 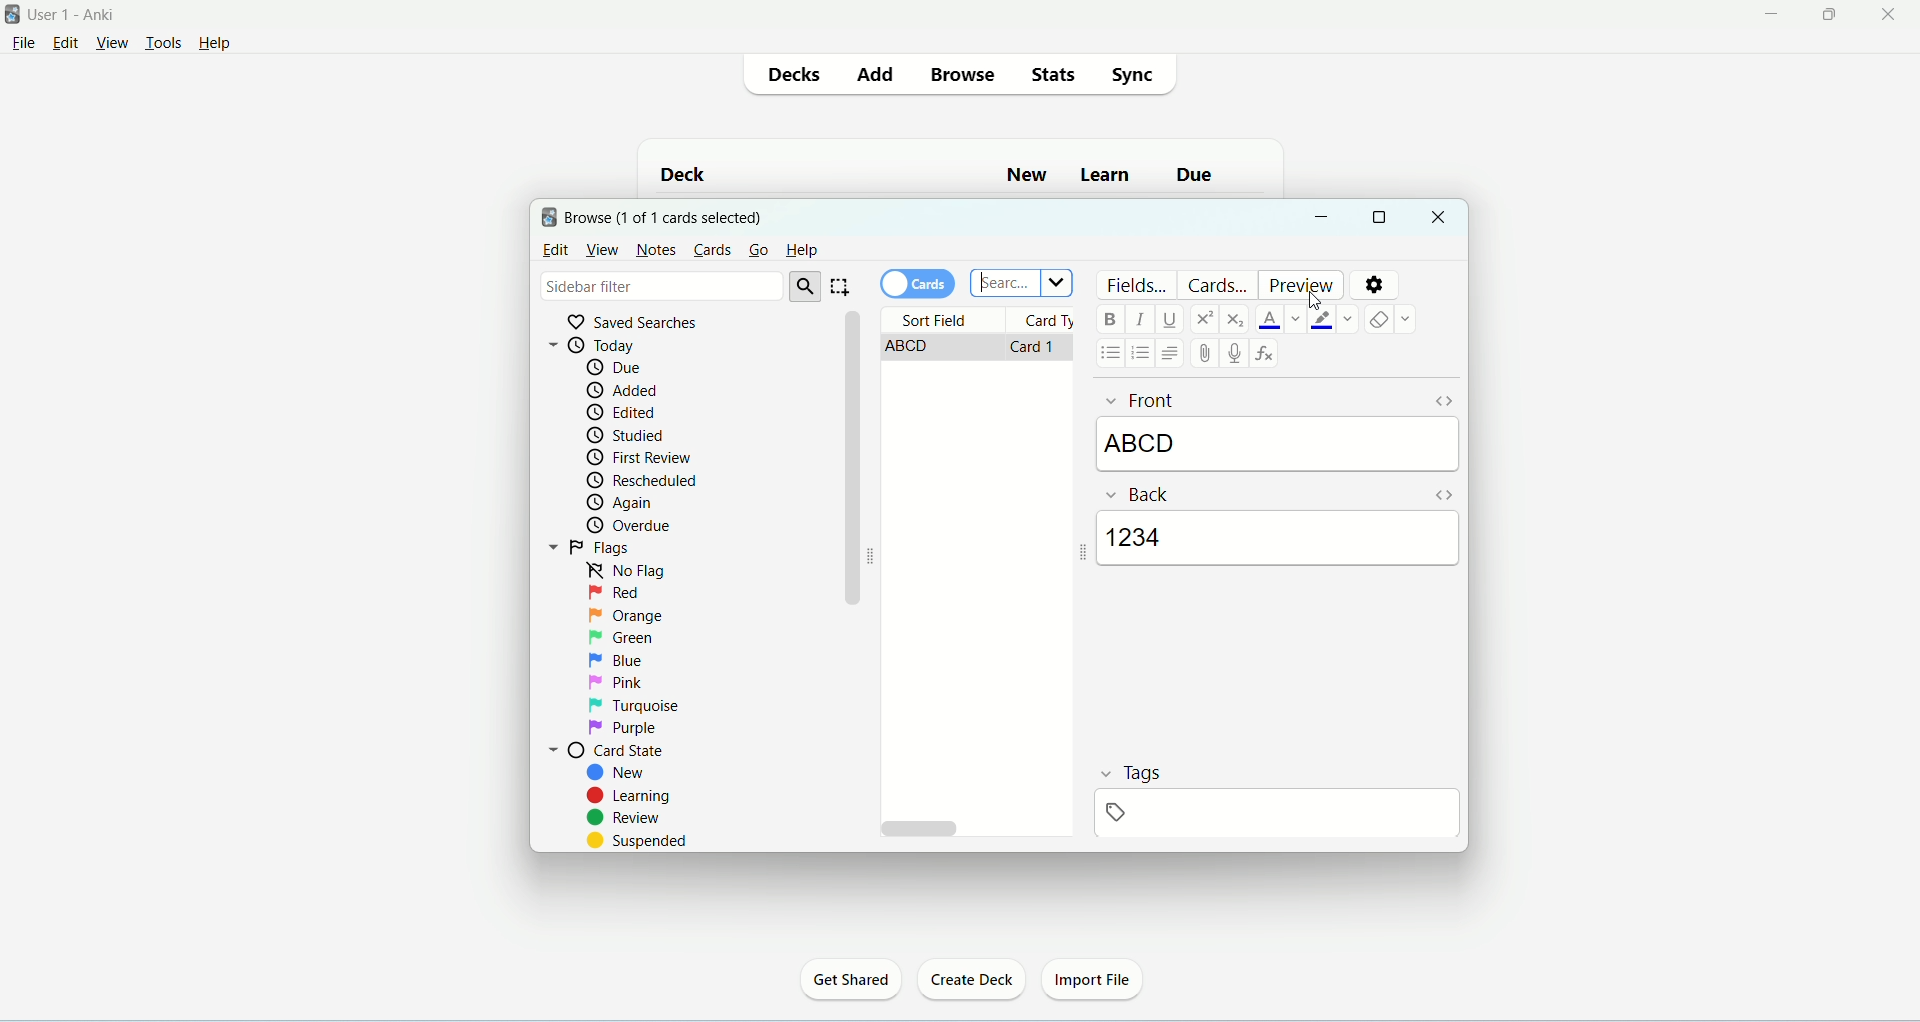 I want to click on cursor, so click(x=1318, y=301).